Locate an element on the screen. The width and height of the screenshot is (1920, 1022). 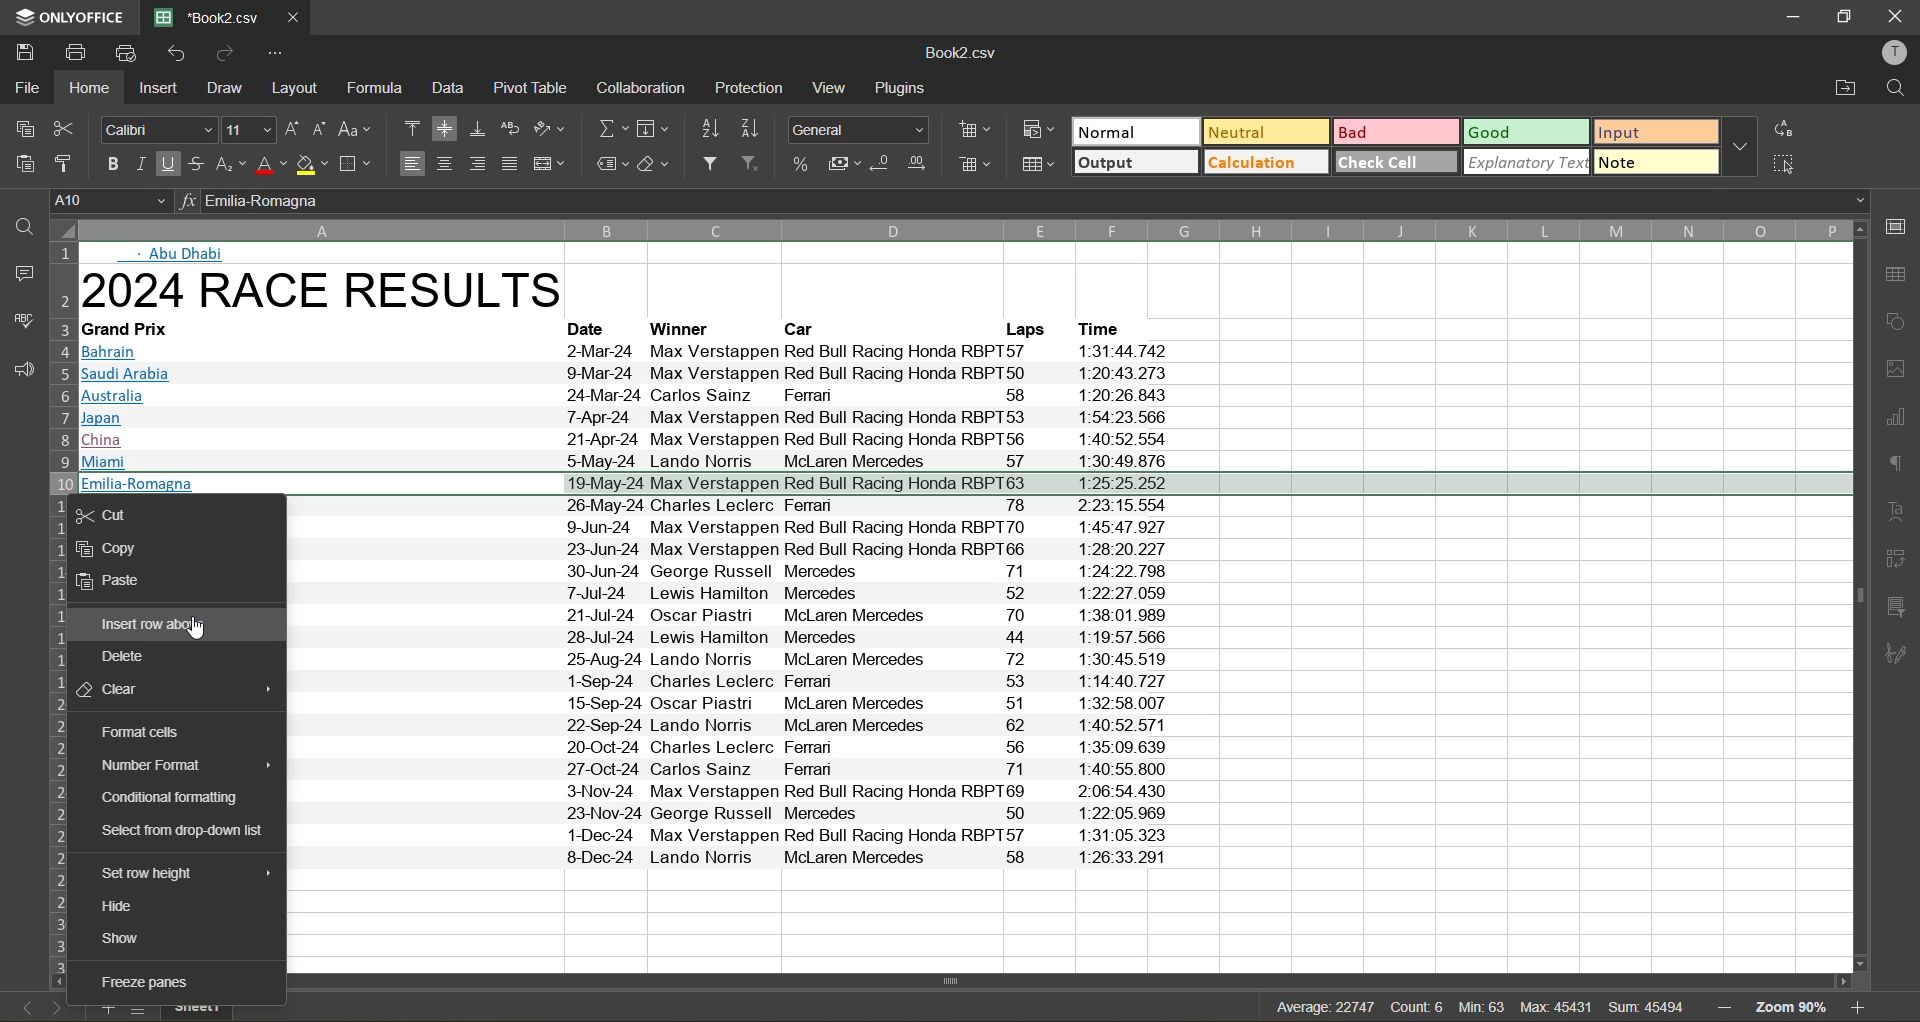
find is located at coordinates (1894, 91).